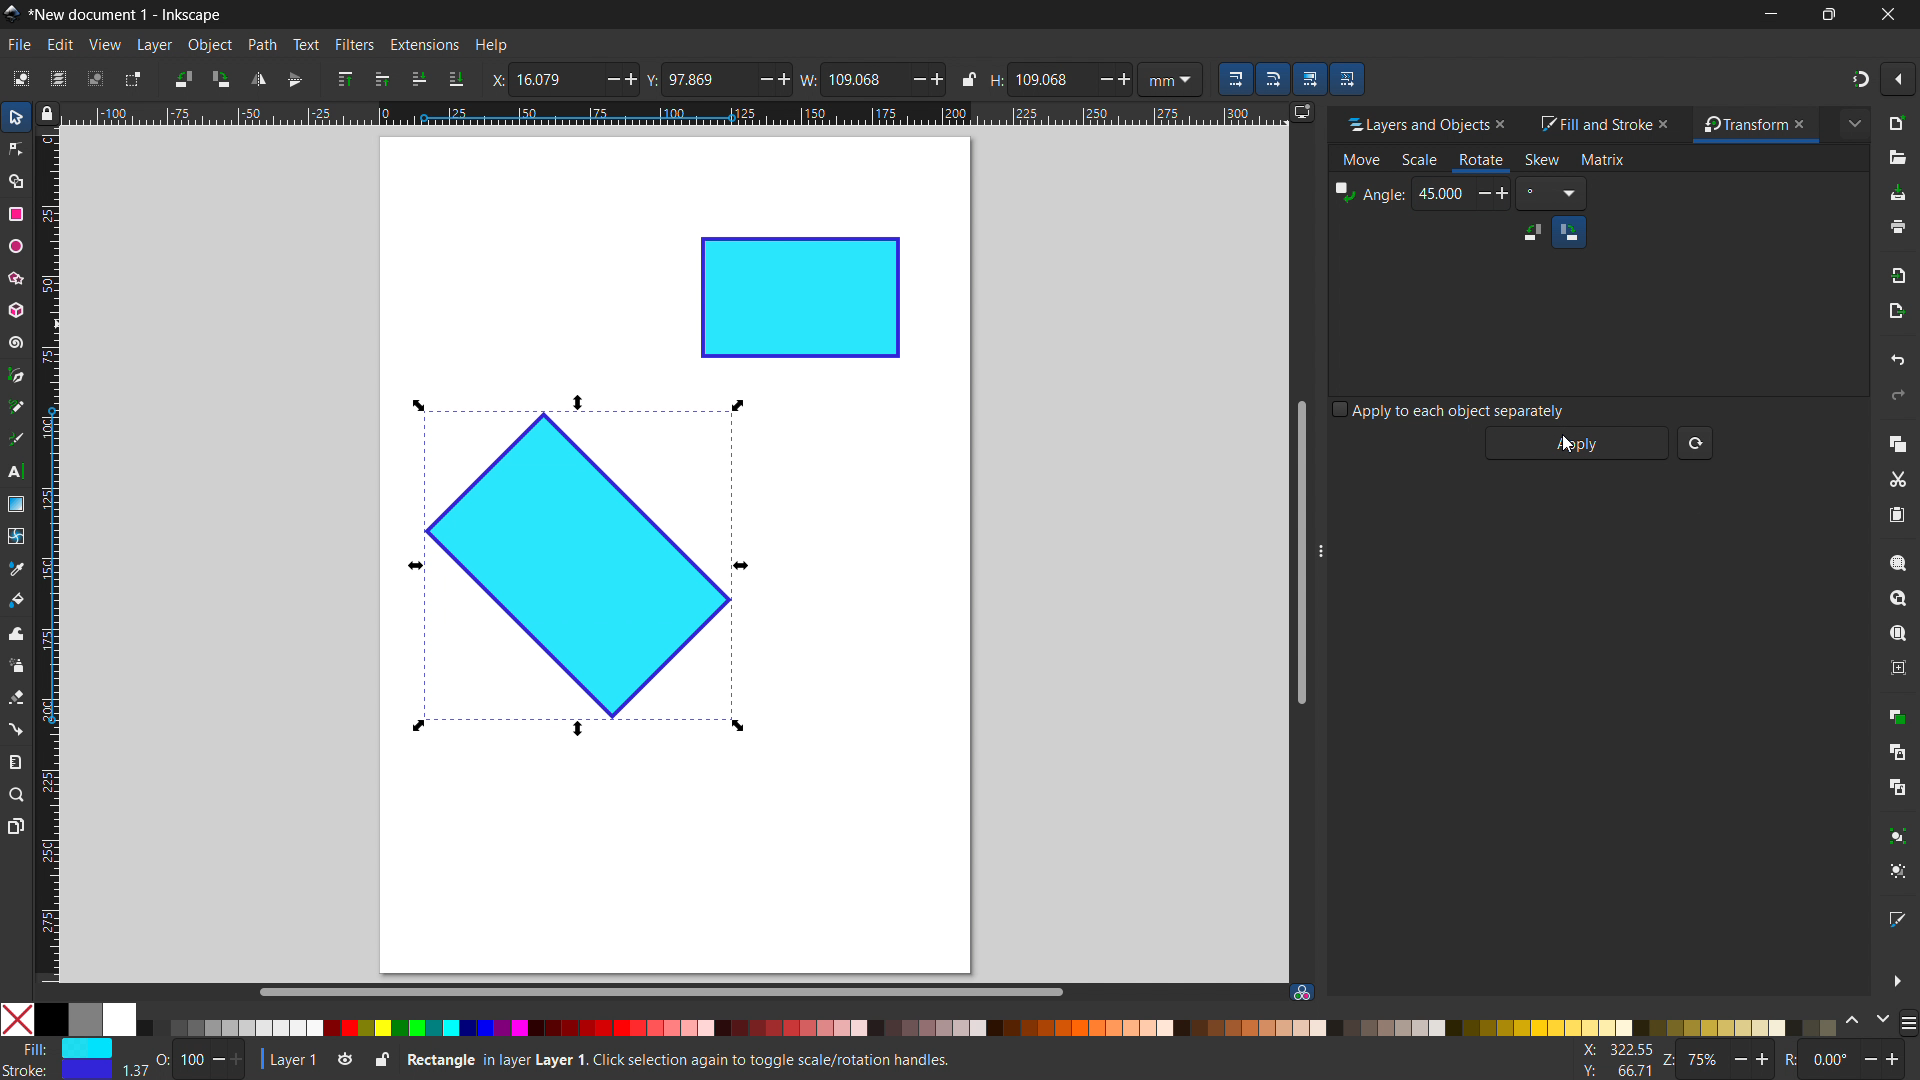  Describe the element at coordinates (19, 78) in the screenshot. I see `select all` at that location.